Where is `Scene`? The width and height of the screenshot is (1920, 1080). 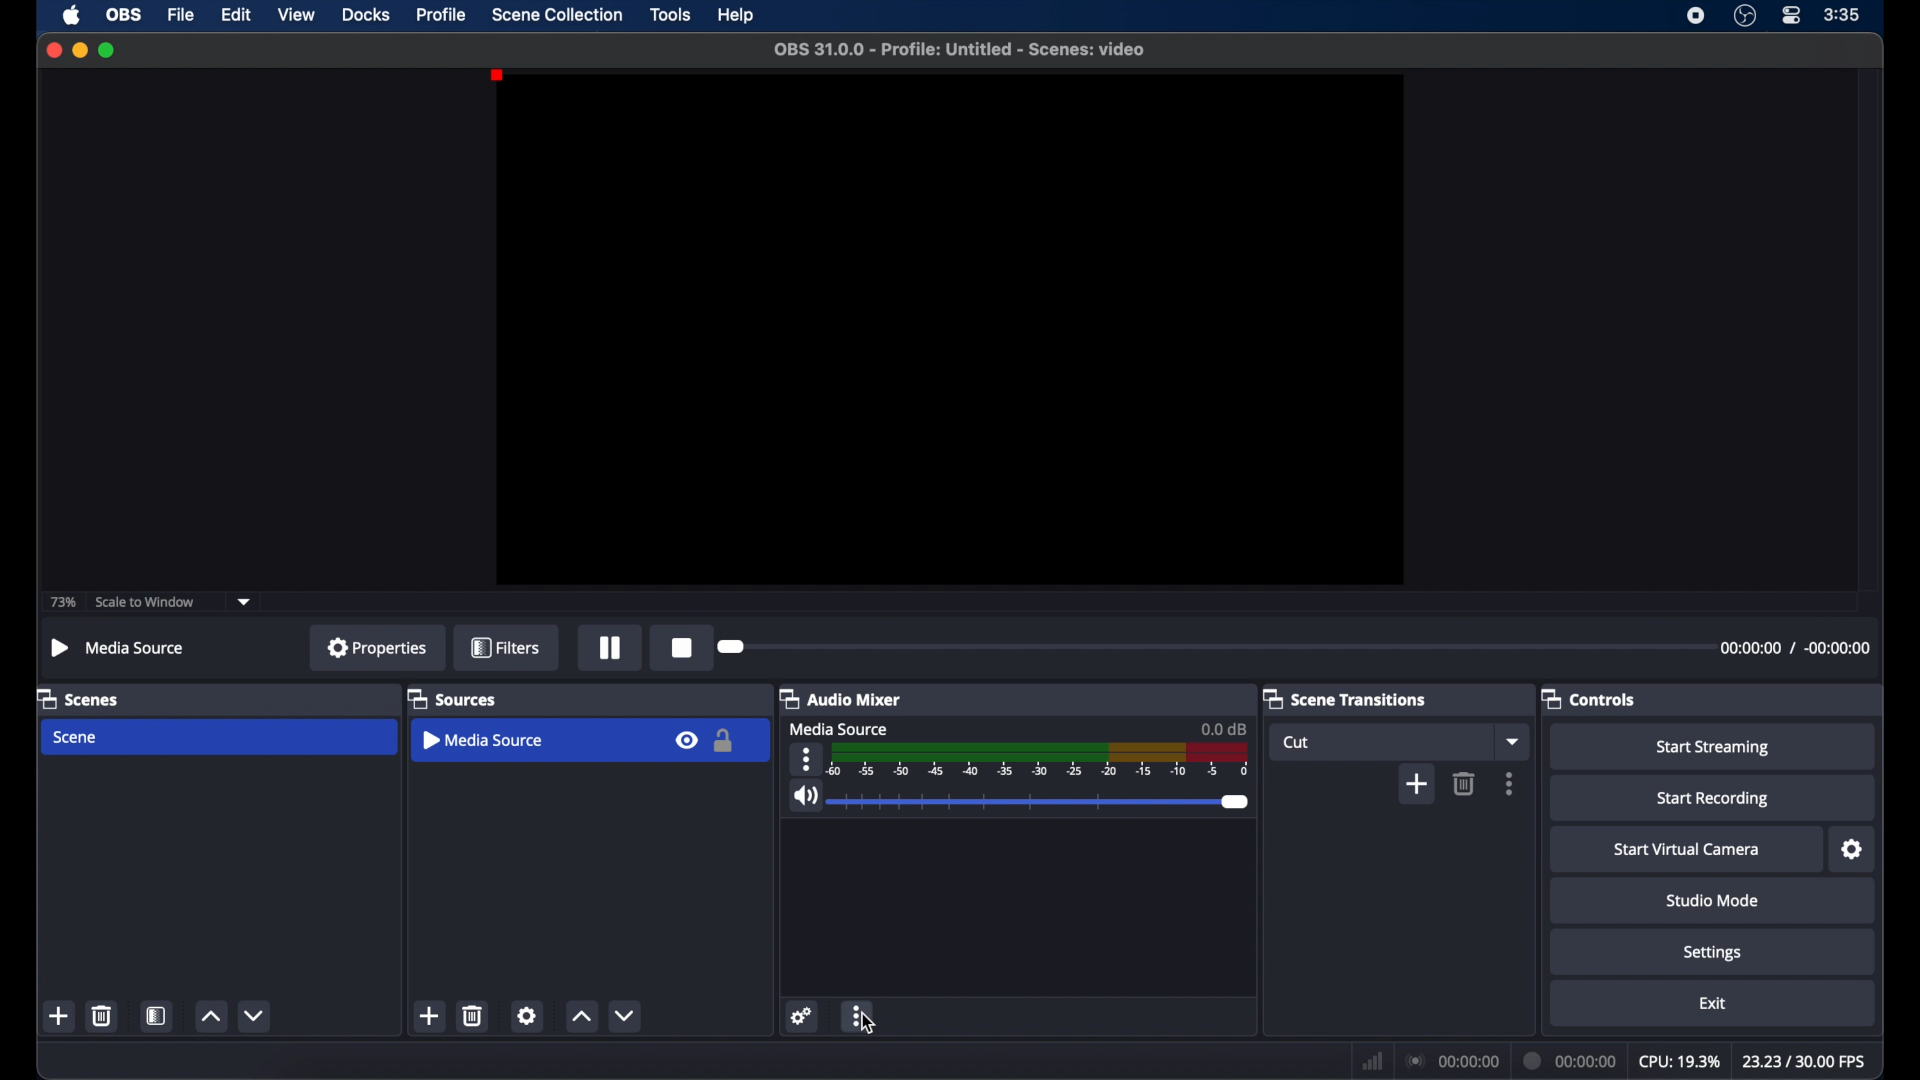 Scene is located at coordinates (77, 737).